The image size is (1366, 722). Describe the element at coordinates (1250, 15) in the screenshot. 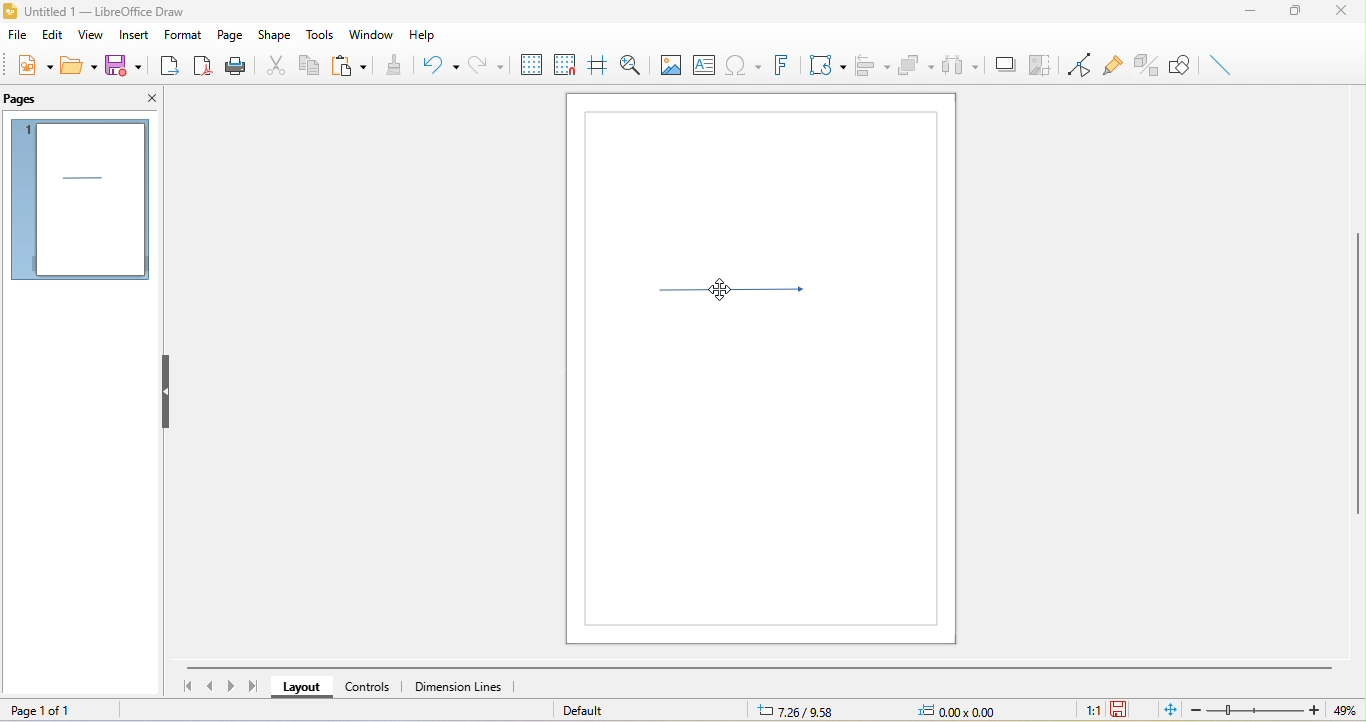

I see `minimize` at that location.